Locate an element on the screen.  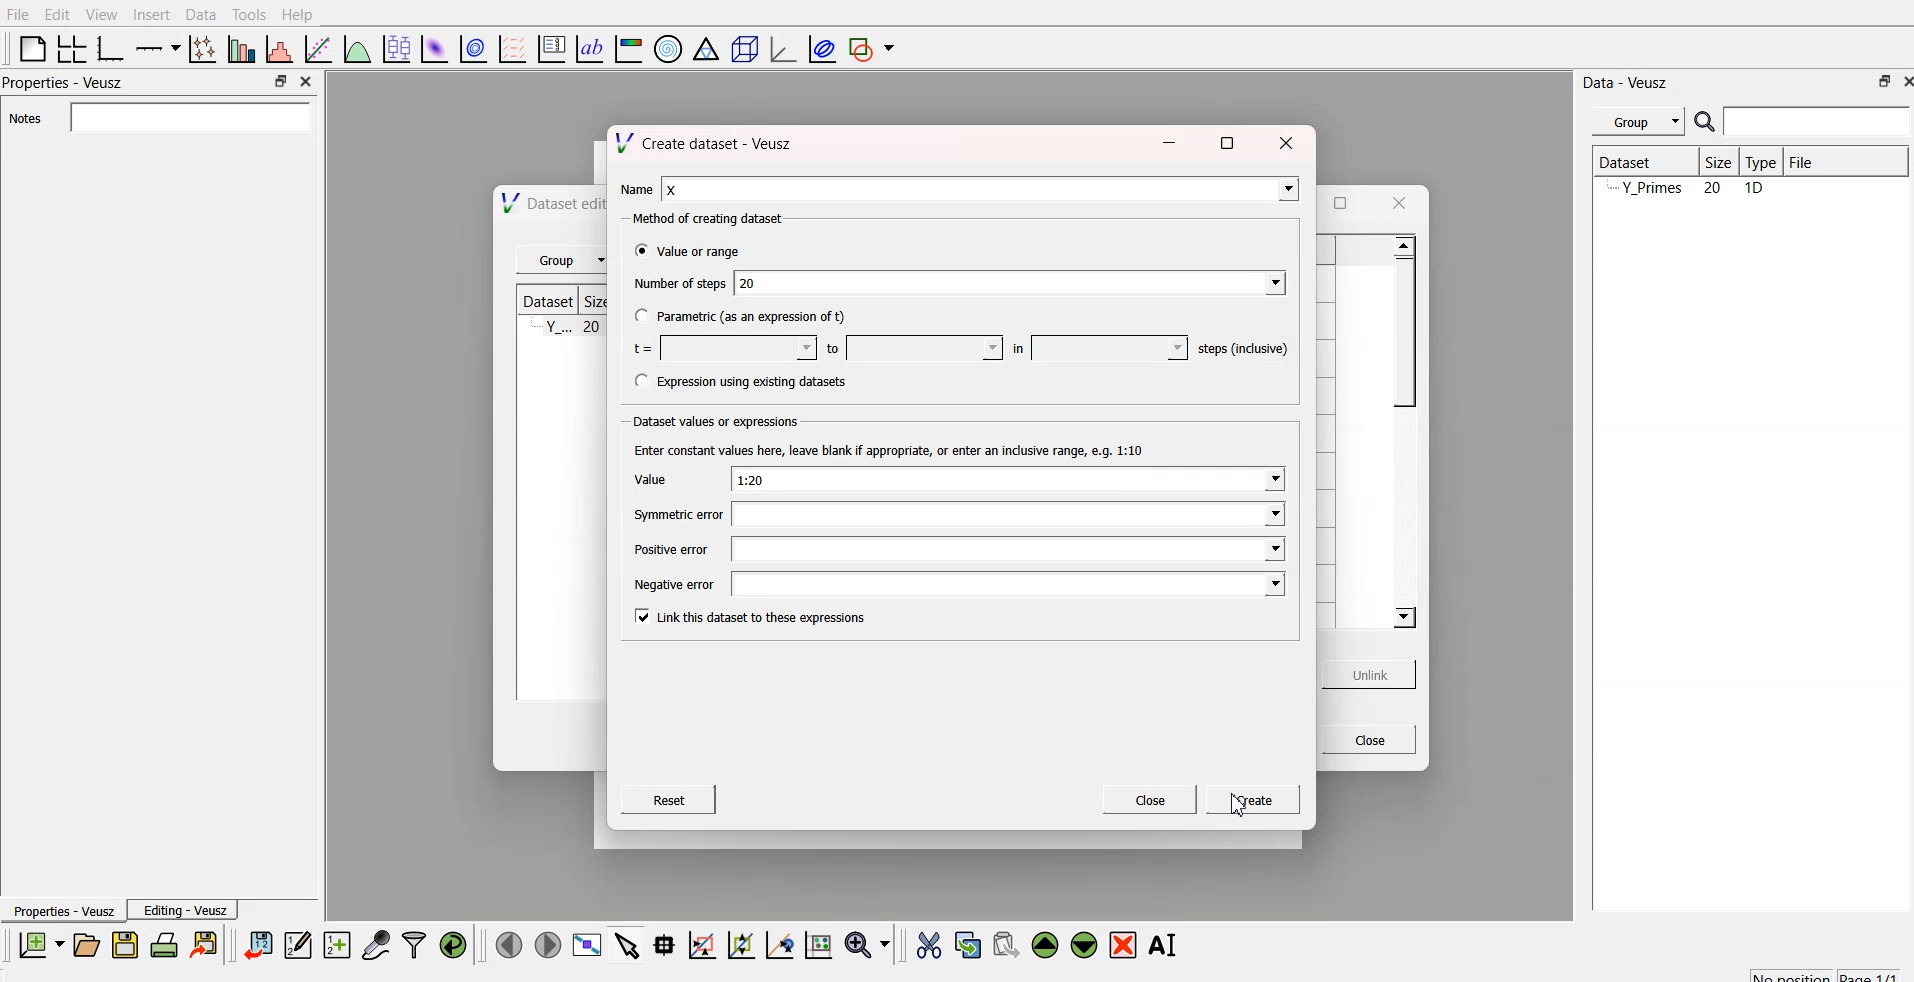
Value 1:20 is located at coordinates (952, 479).